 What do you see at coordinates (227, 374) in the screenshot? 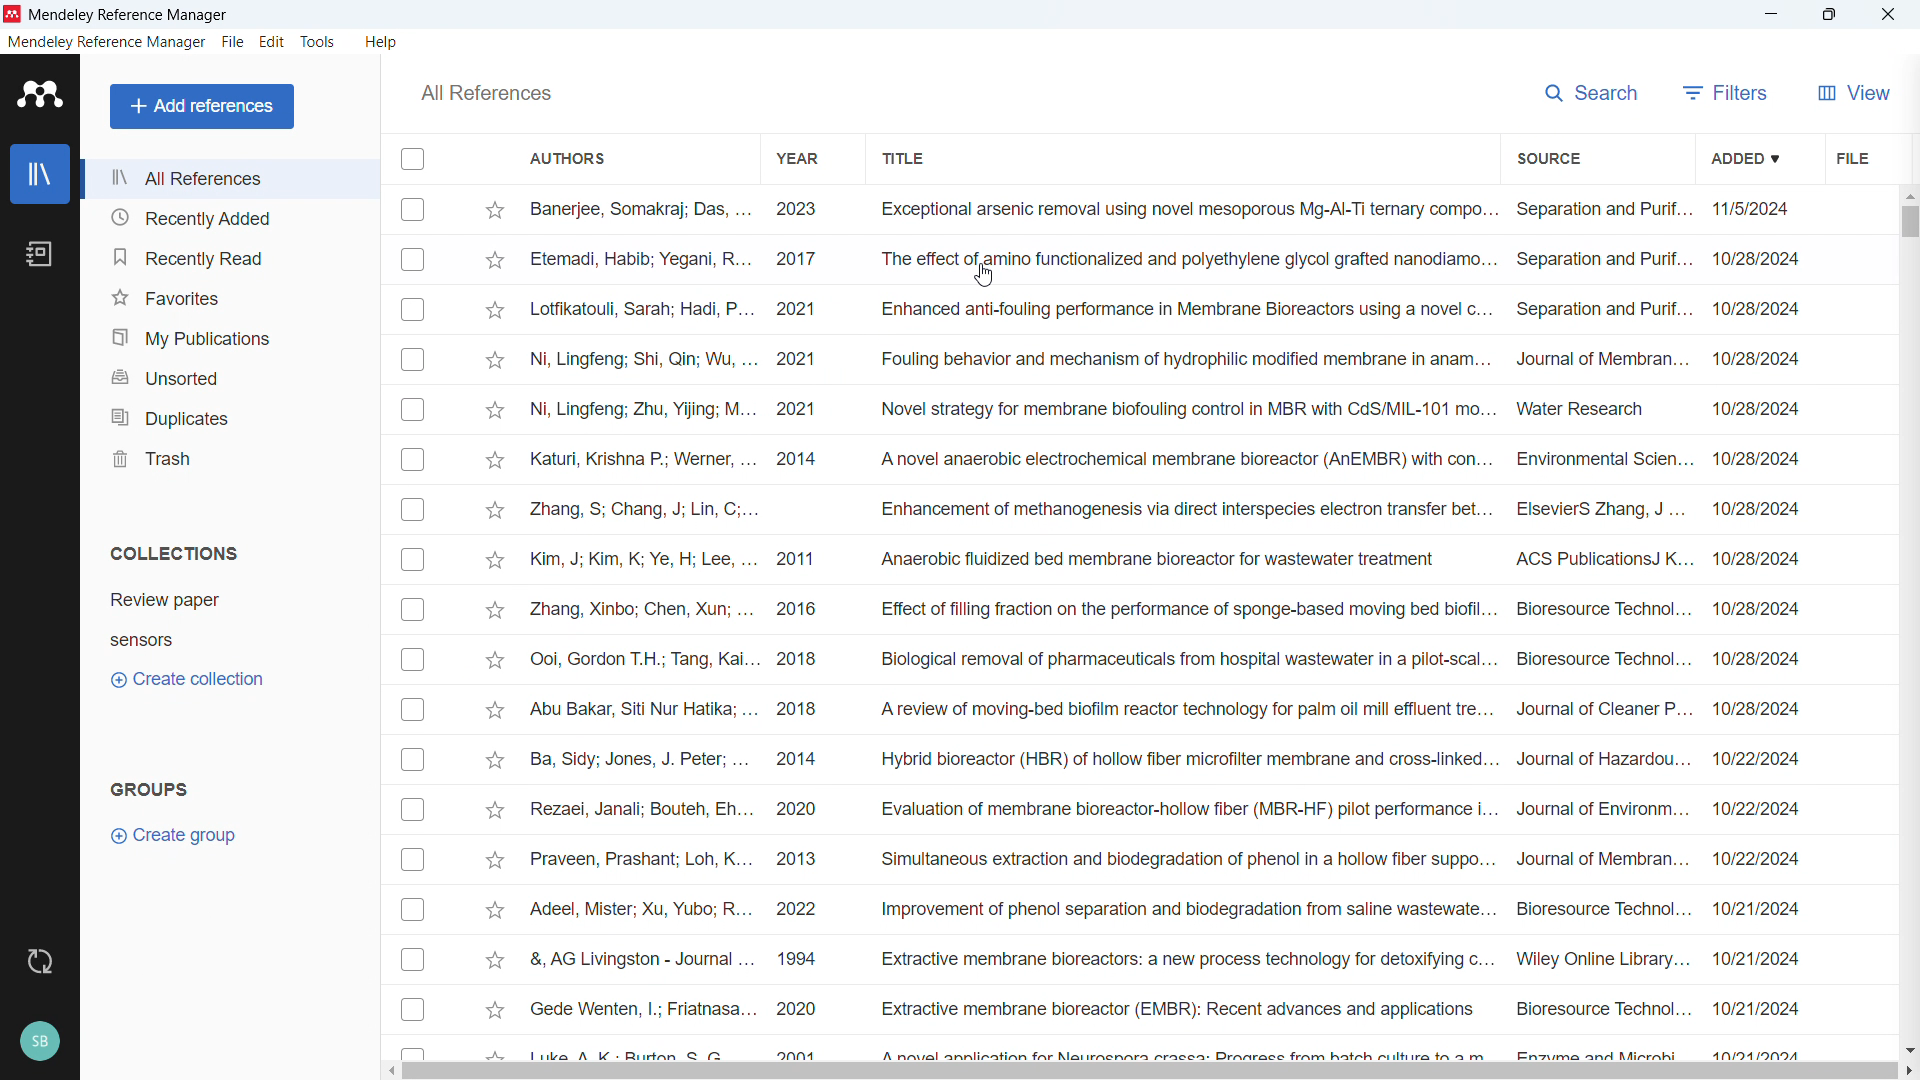
I see `Unsorted ` at bounding box center [227, 374].